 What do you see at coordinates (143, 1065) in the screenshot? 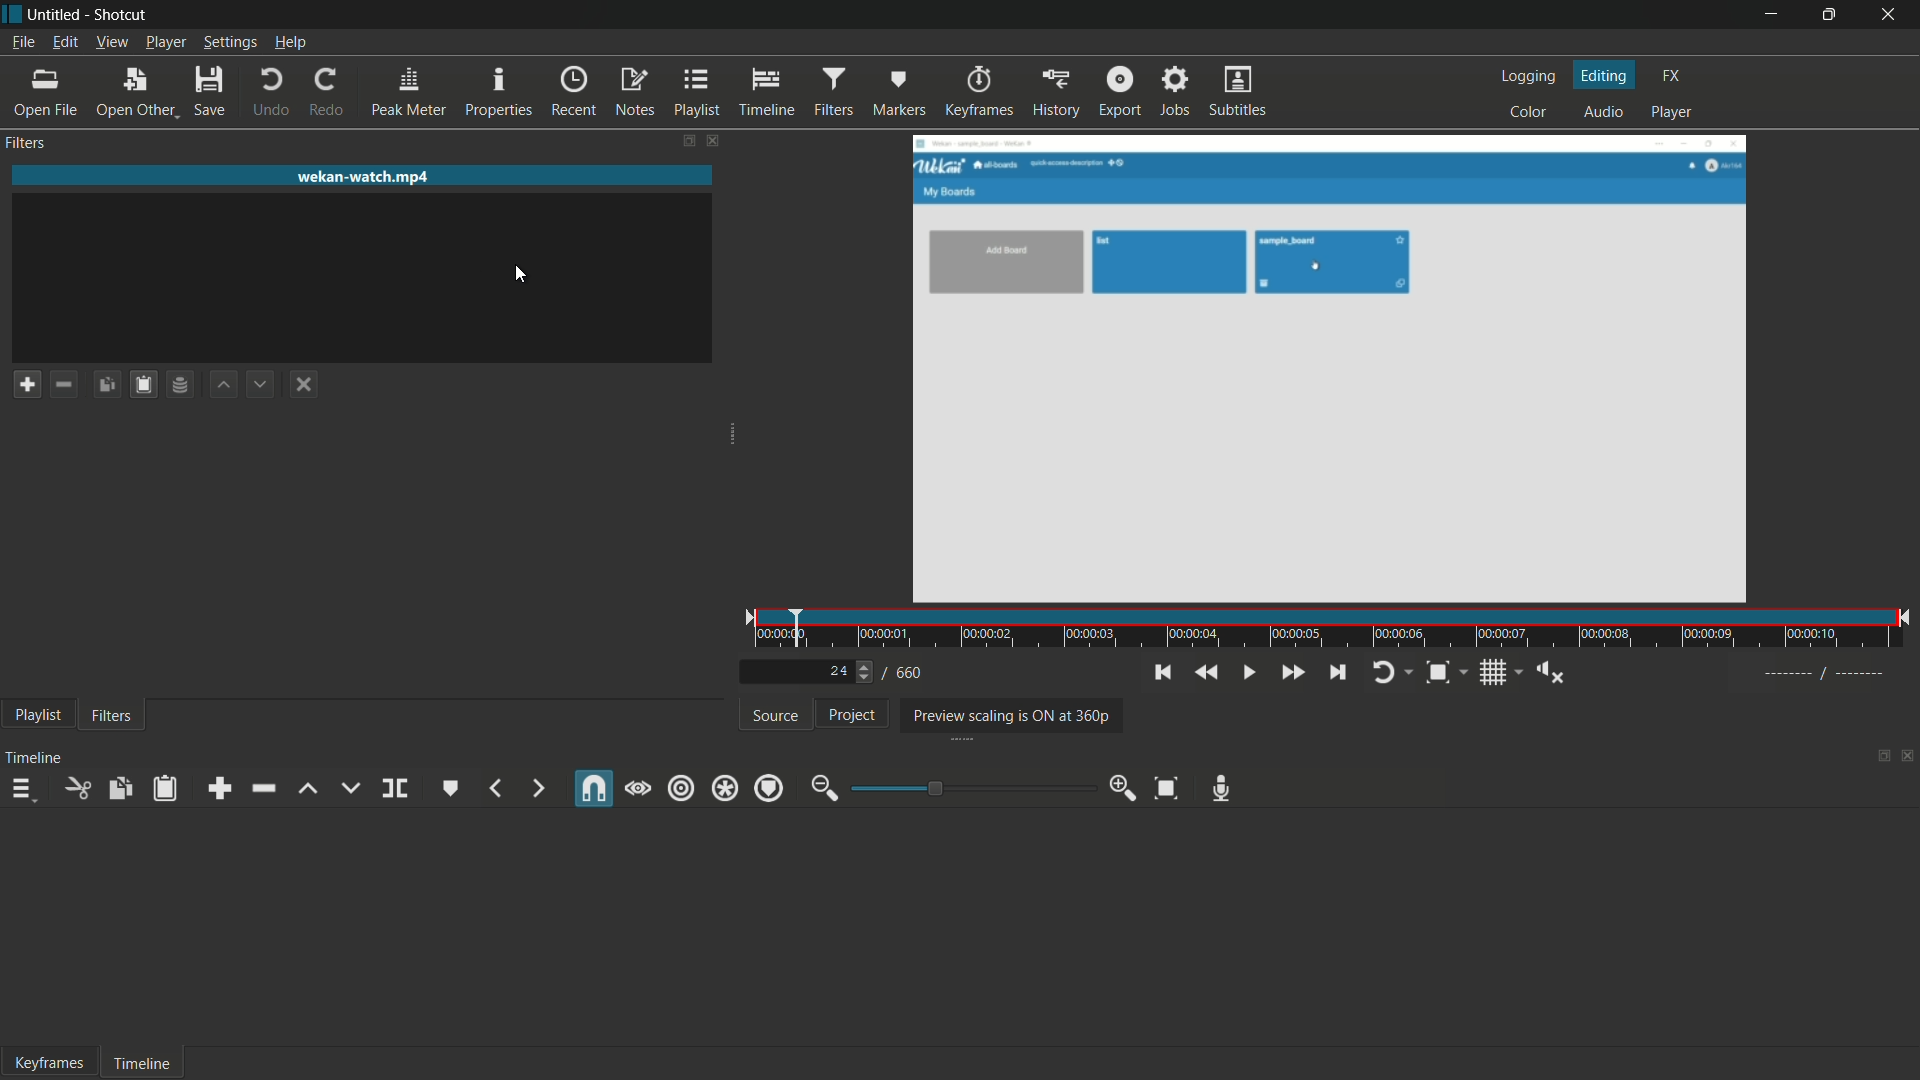
I see `timeline` at bounding box center [143, 1065].